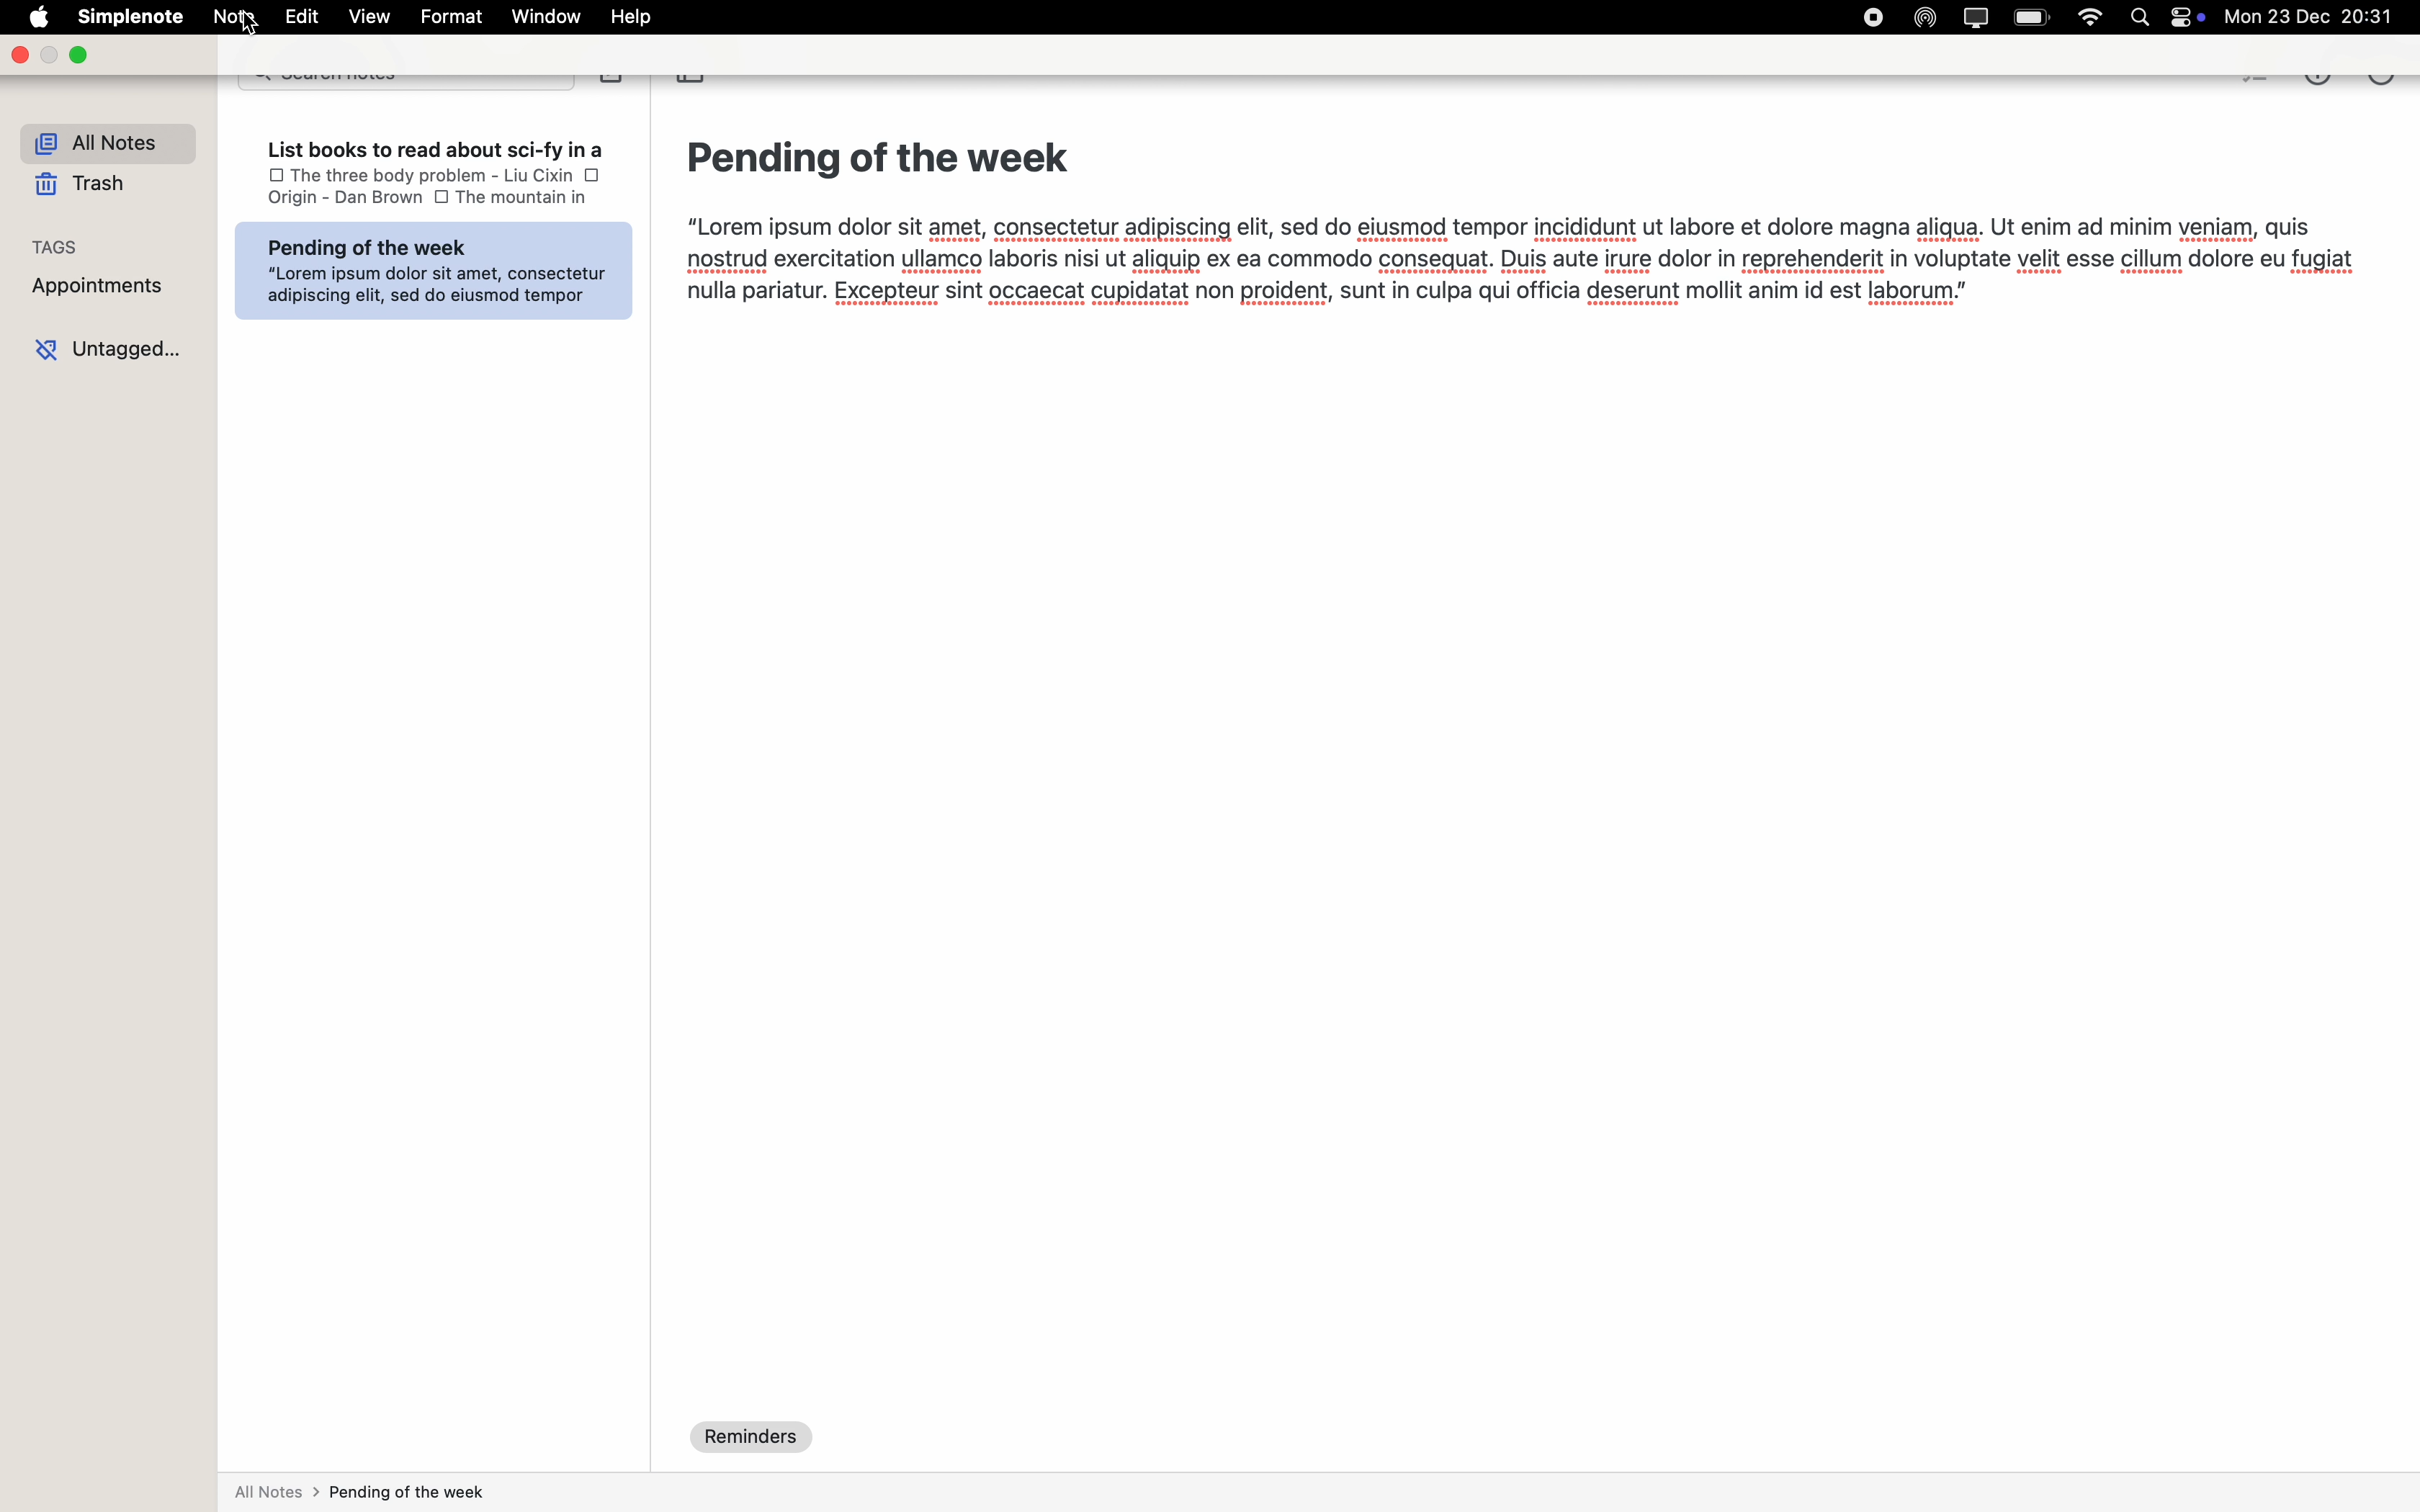  What do you see at coordinates (2034, 17) in the screenshot?
I see `battery` at bounding box center [2034, 17].